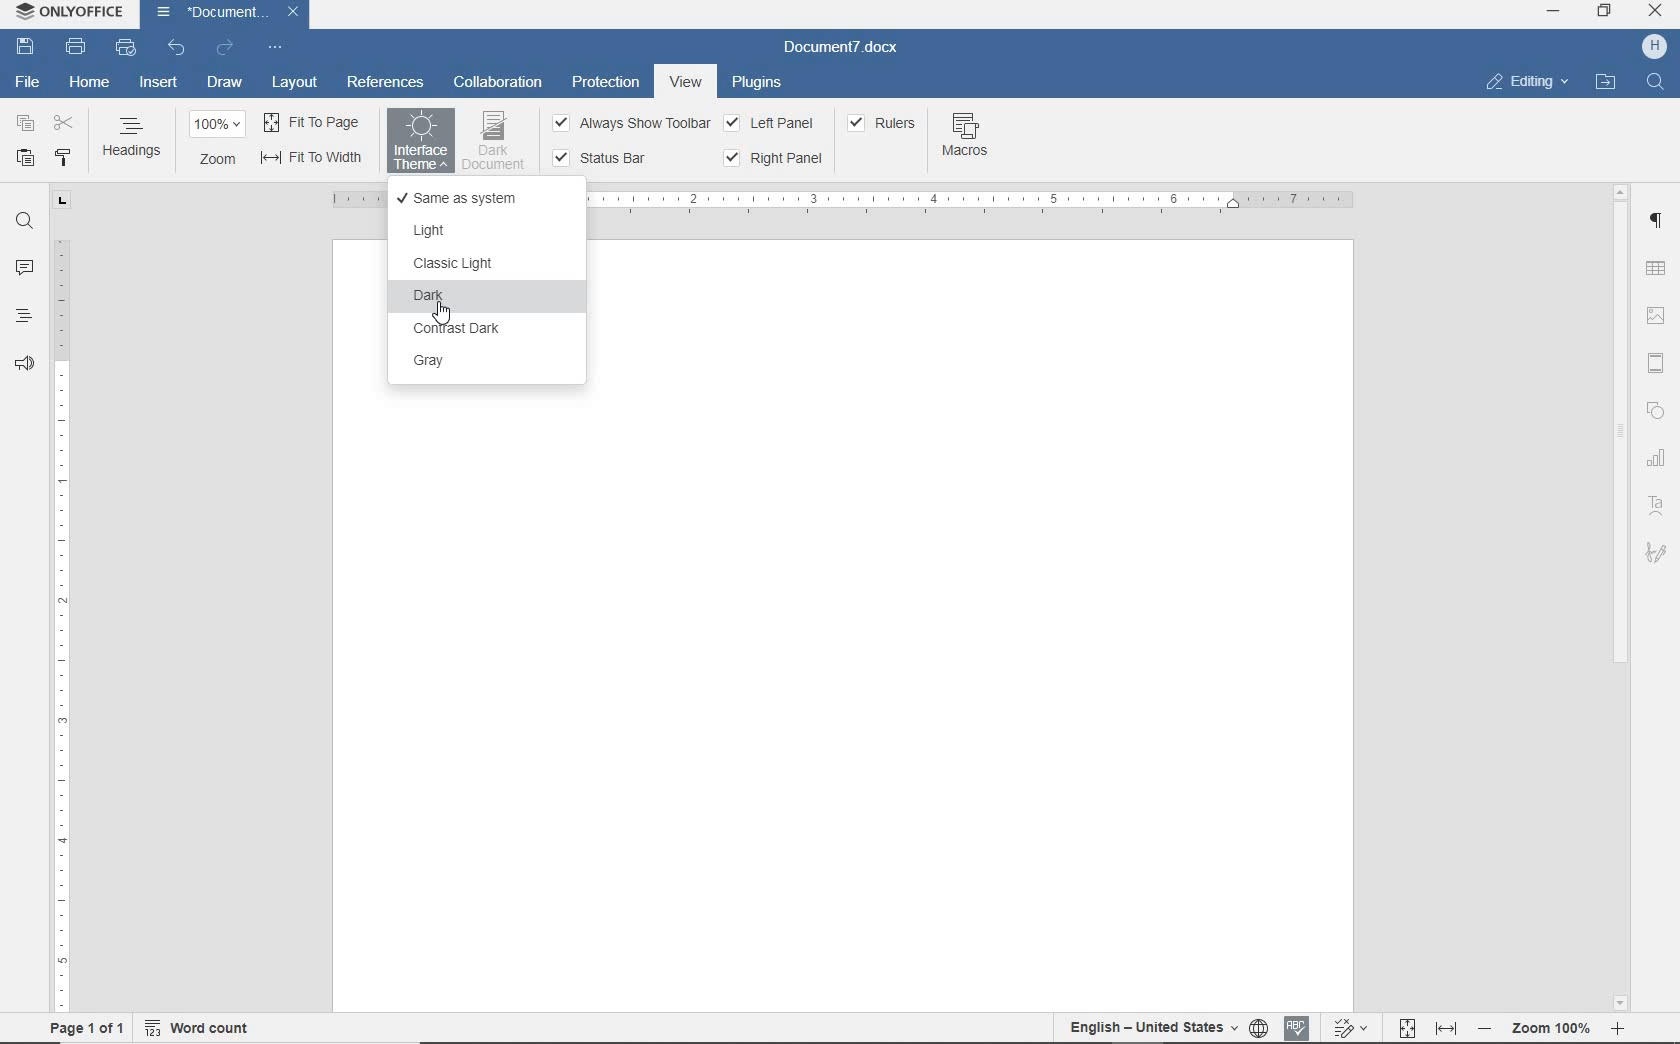 The height and width of the screenshot is (1044, 1680). I want to click on RULERS, so click(883, 125).